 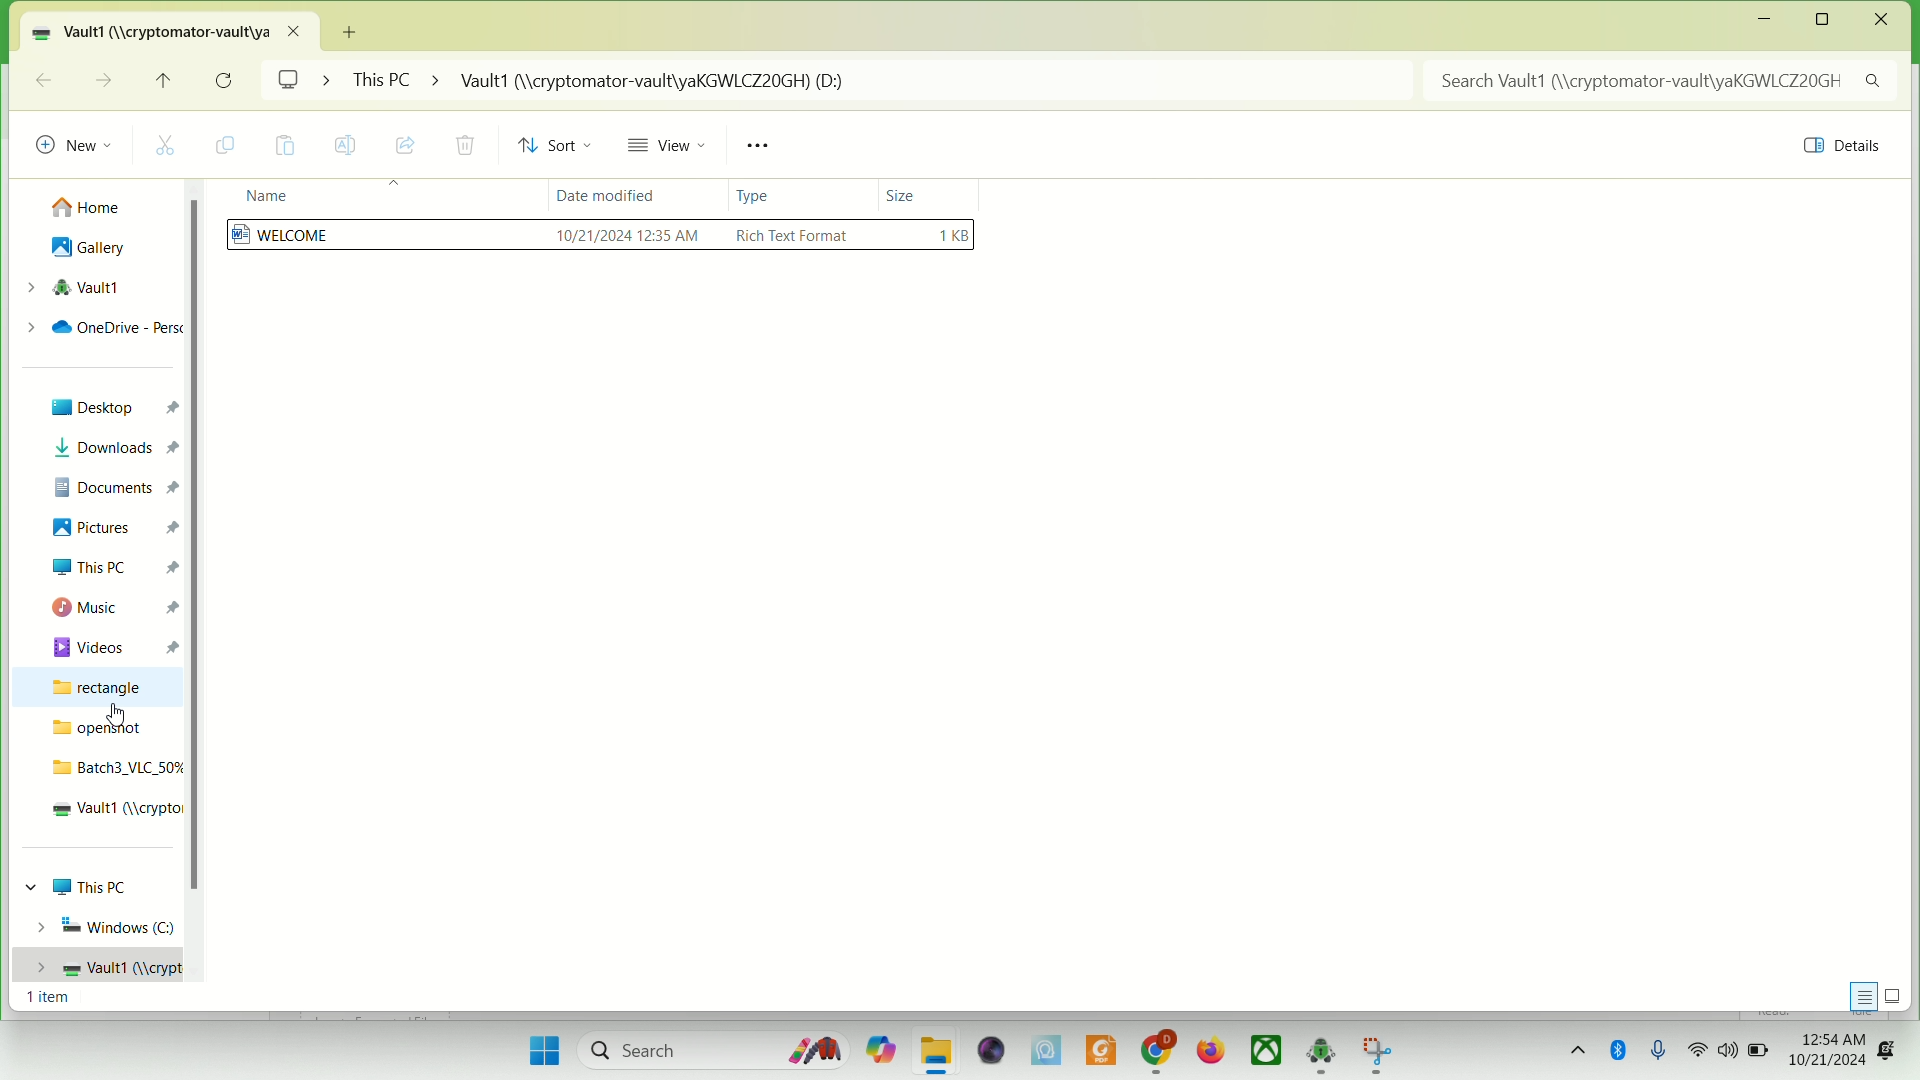 I want to click on 1 item, so click(x=45, y=999).